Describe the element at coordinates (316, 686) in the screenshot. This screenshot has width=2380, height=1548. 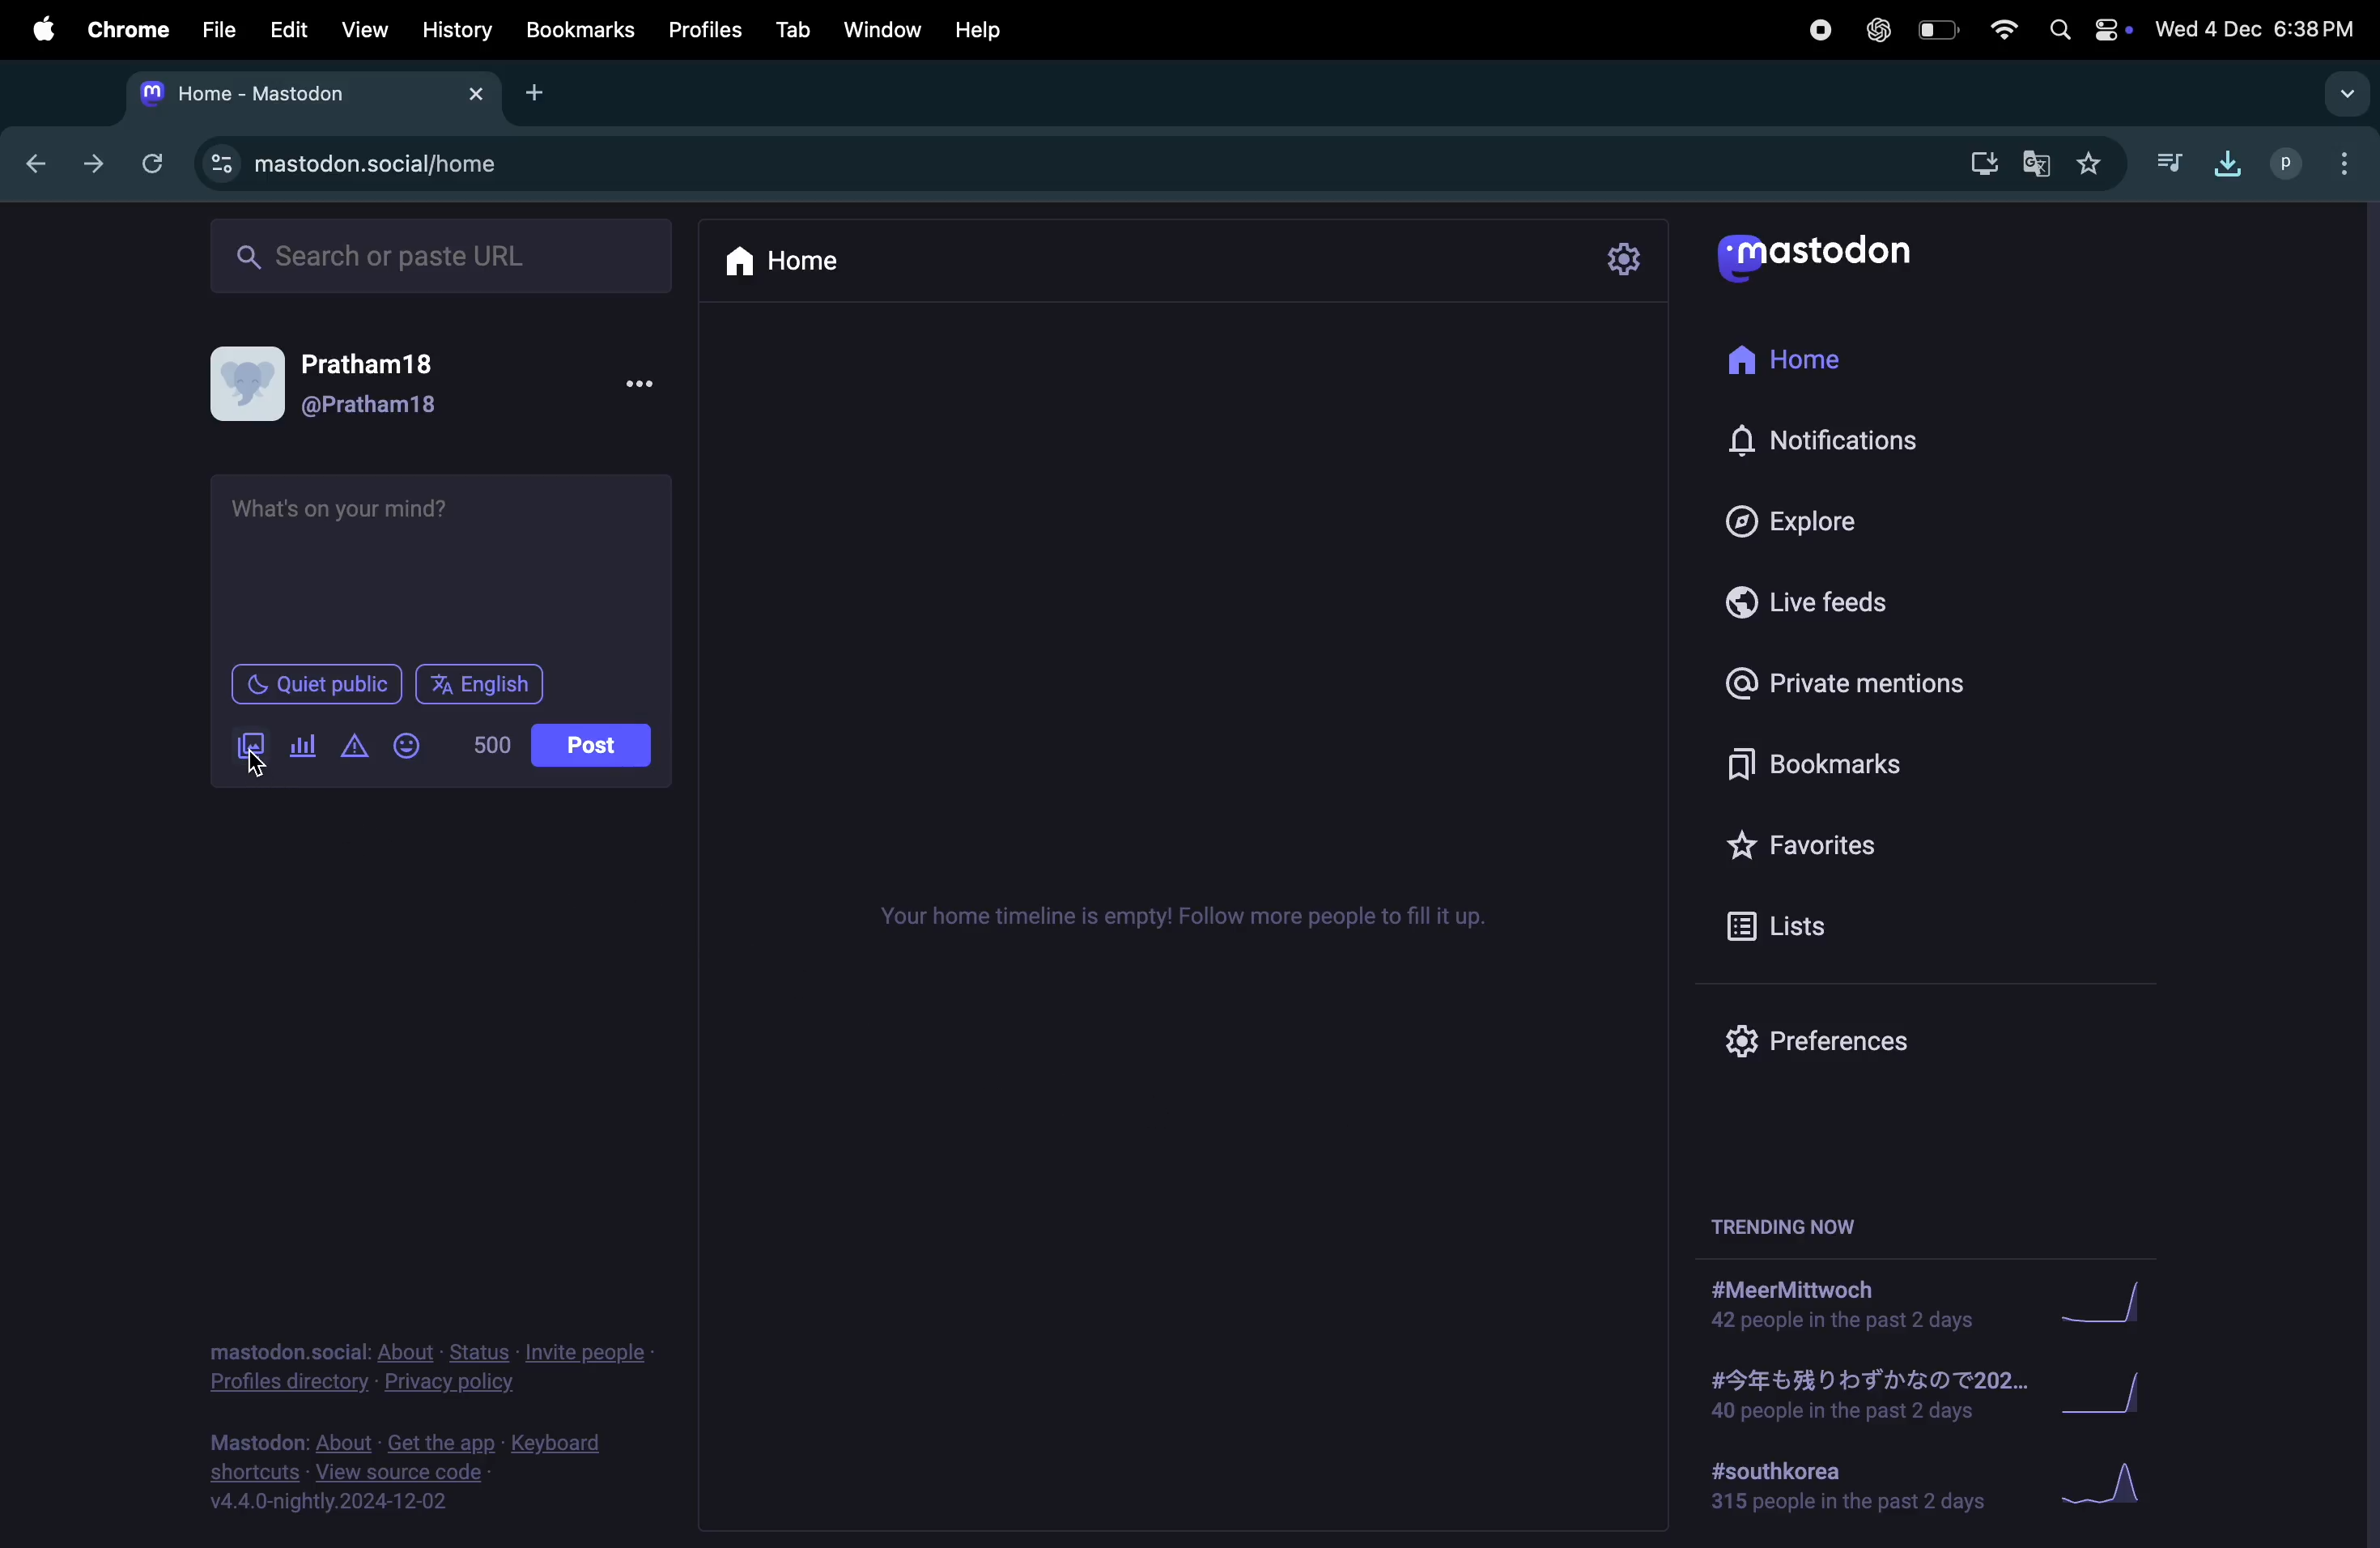
I see `Quiet place` at that location.